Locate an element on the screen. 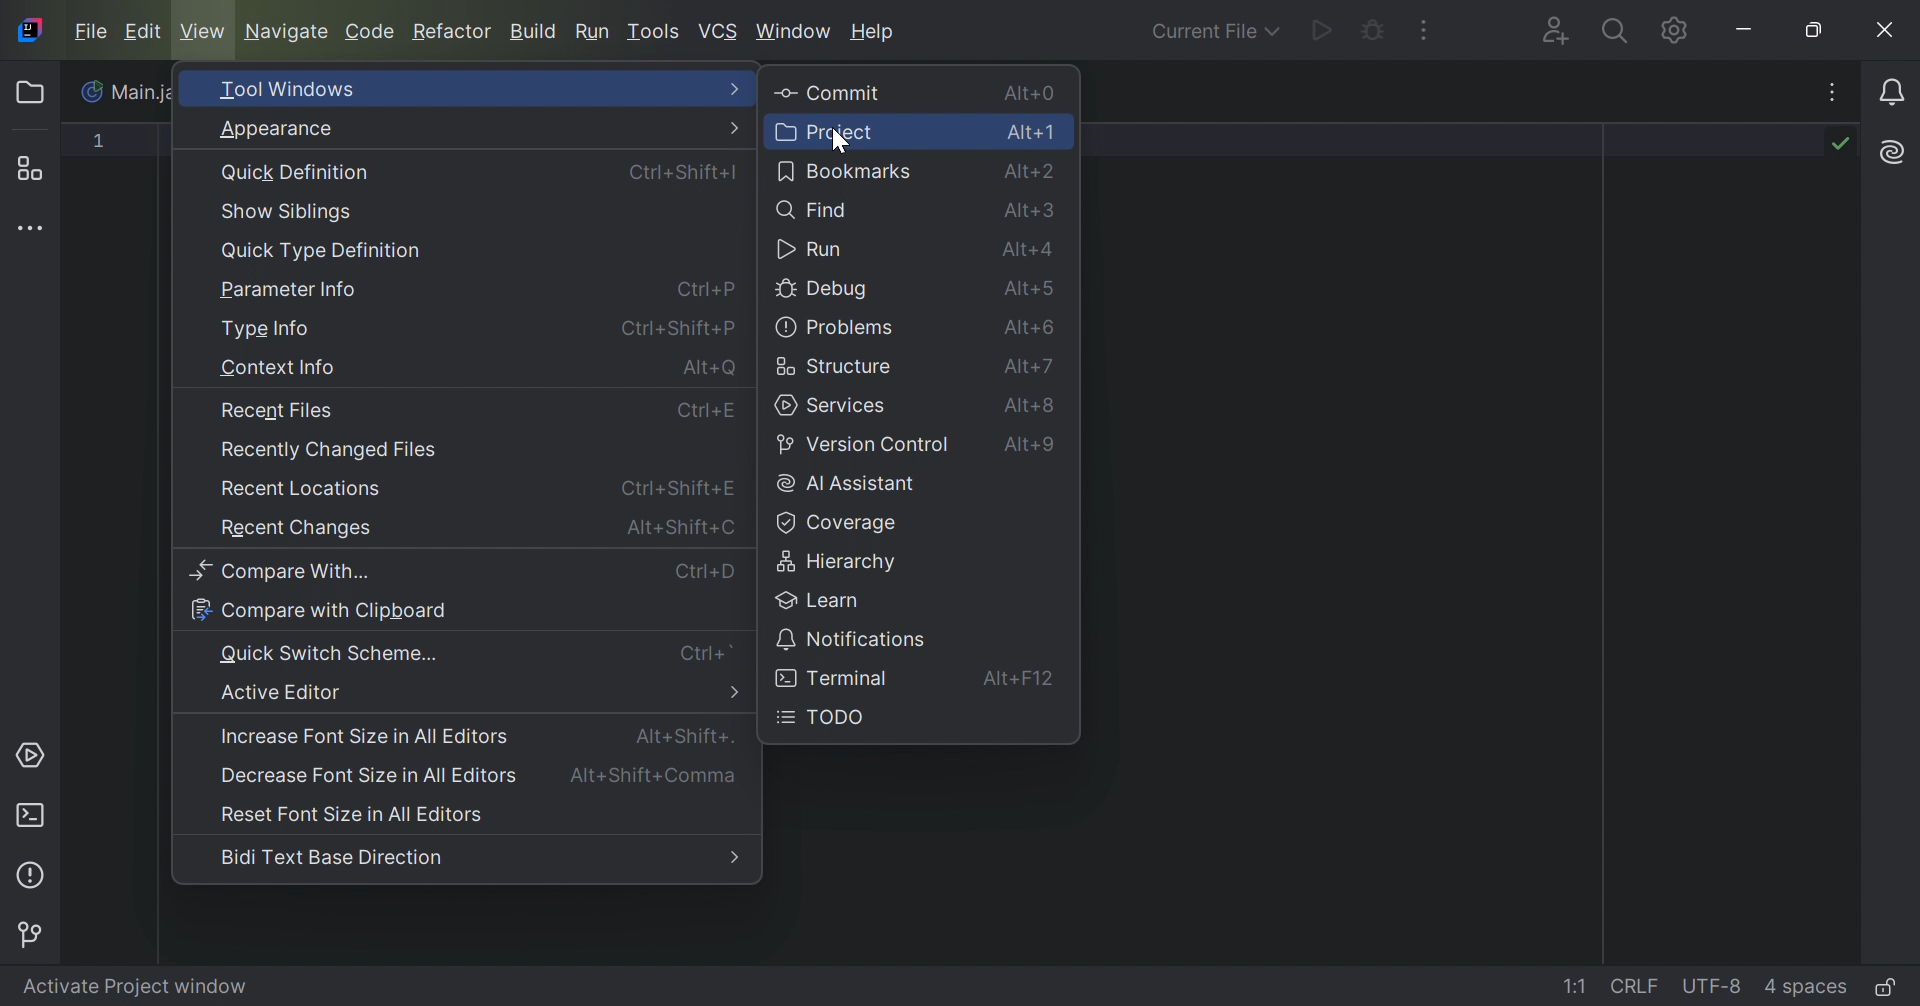 This screenshot has height=1006, width=1920. Help is located at coordinates (875, 32).